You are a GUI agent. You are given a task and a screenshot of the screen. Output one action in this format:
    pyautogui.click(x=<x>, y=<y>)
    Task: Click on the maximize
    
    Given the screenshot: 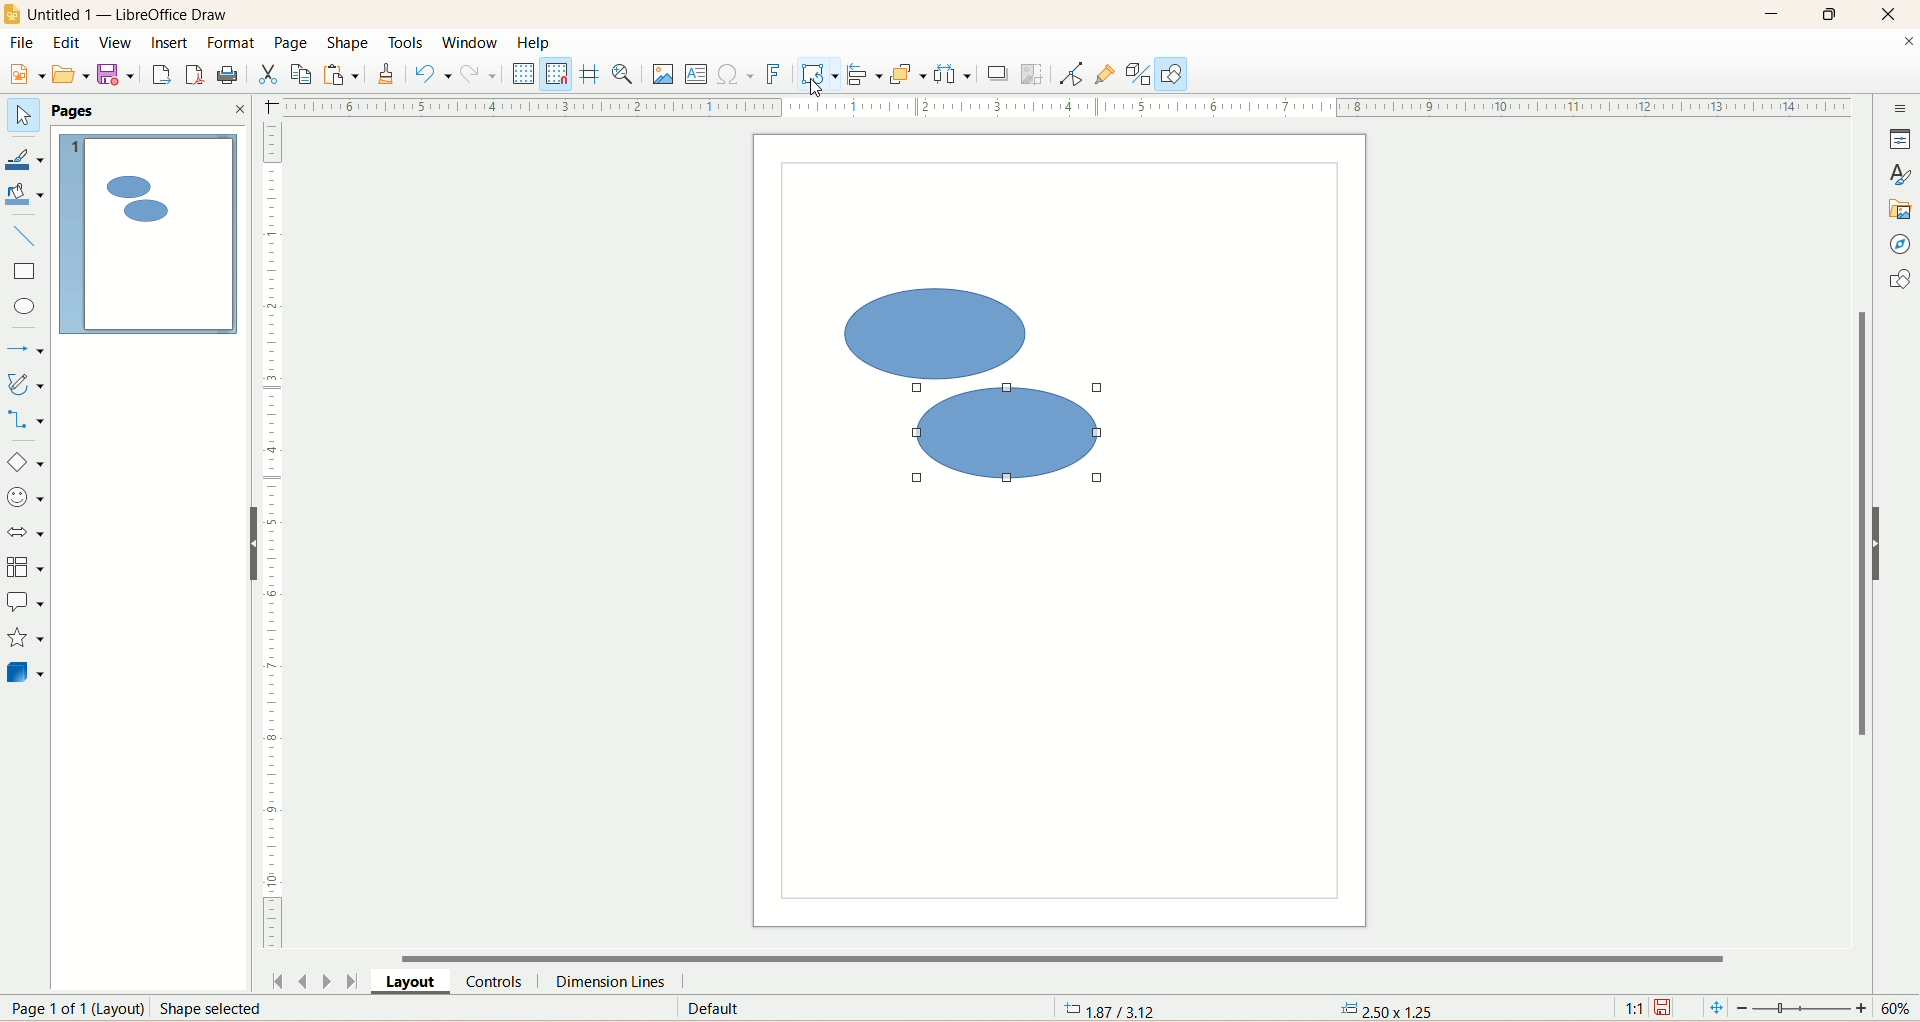 What is the action you would take?
    pyautogui.click(x=1828, y=14)
    